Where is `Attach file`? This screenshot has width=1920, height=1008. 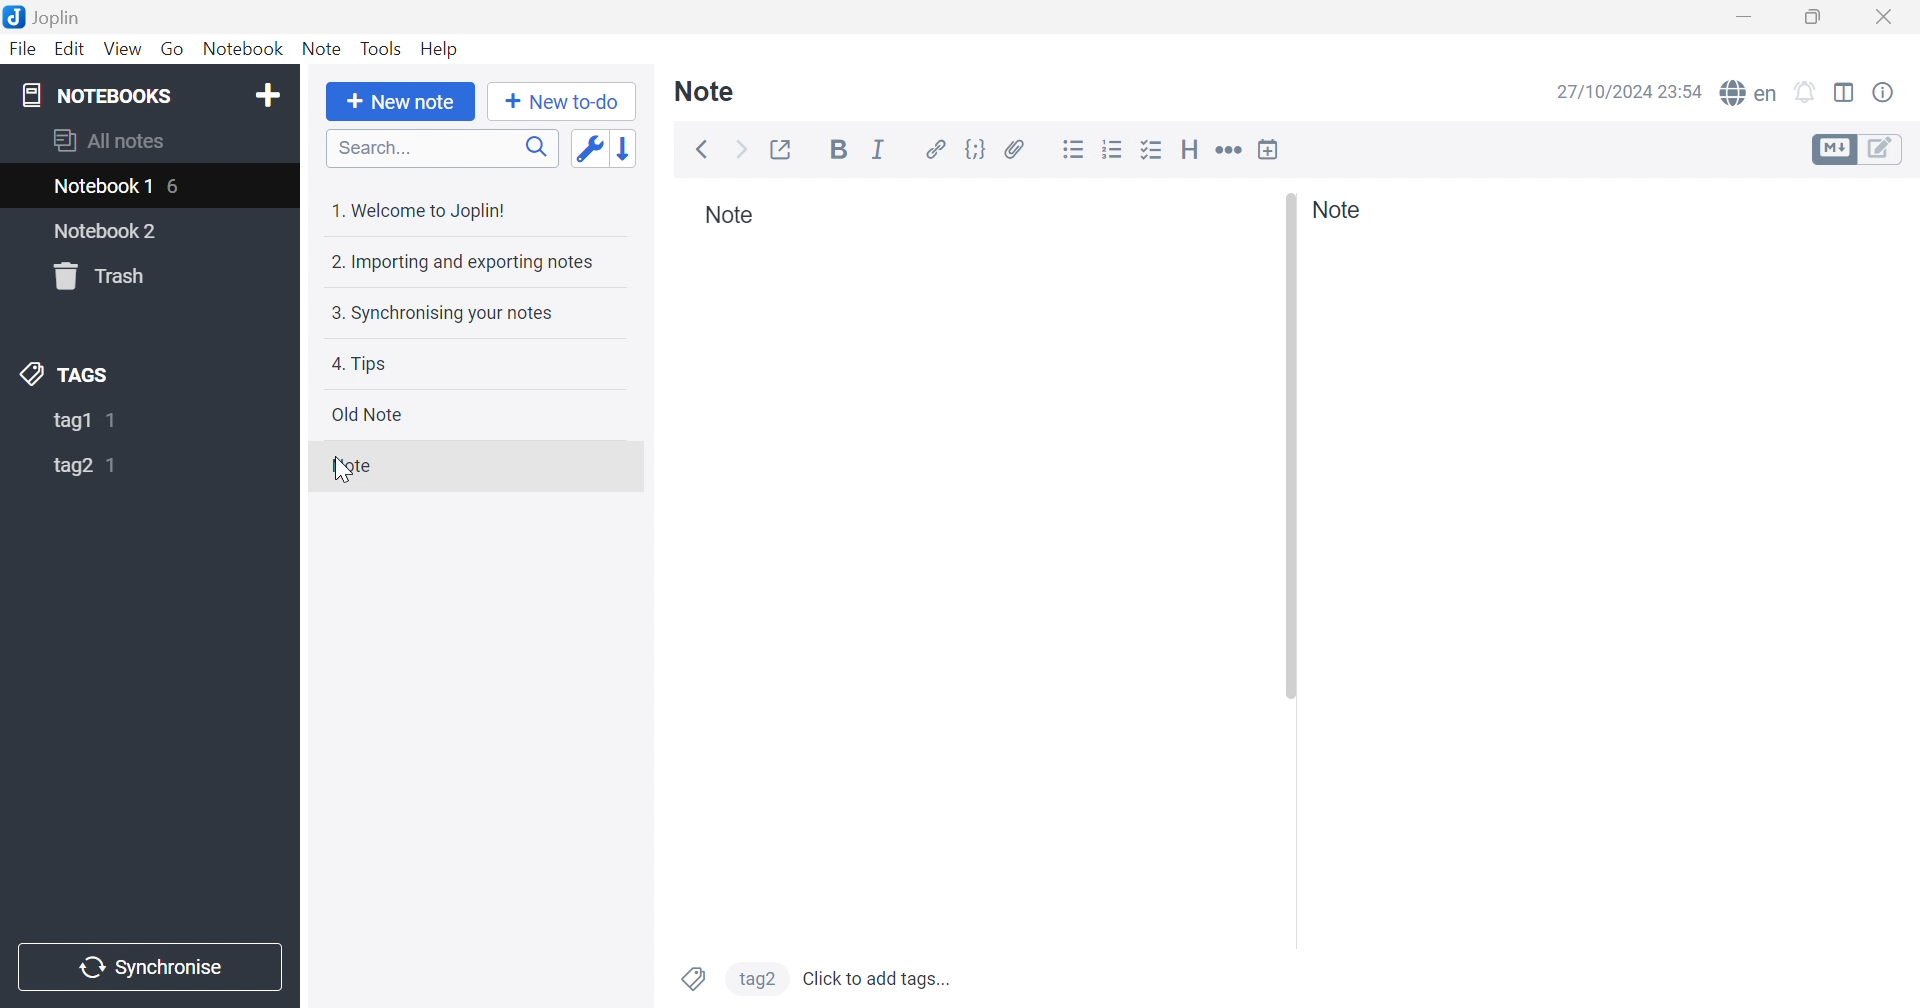 Attach file is located at coordinates (1015, 151).